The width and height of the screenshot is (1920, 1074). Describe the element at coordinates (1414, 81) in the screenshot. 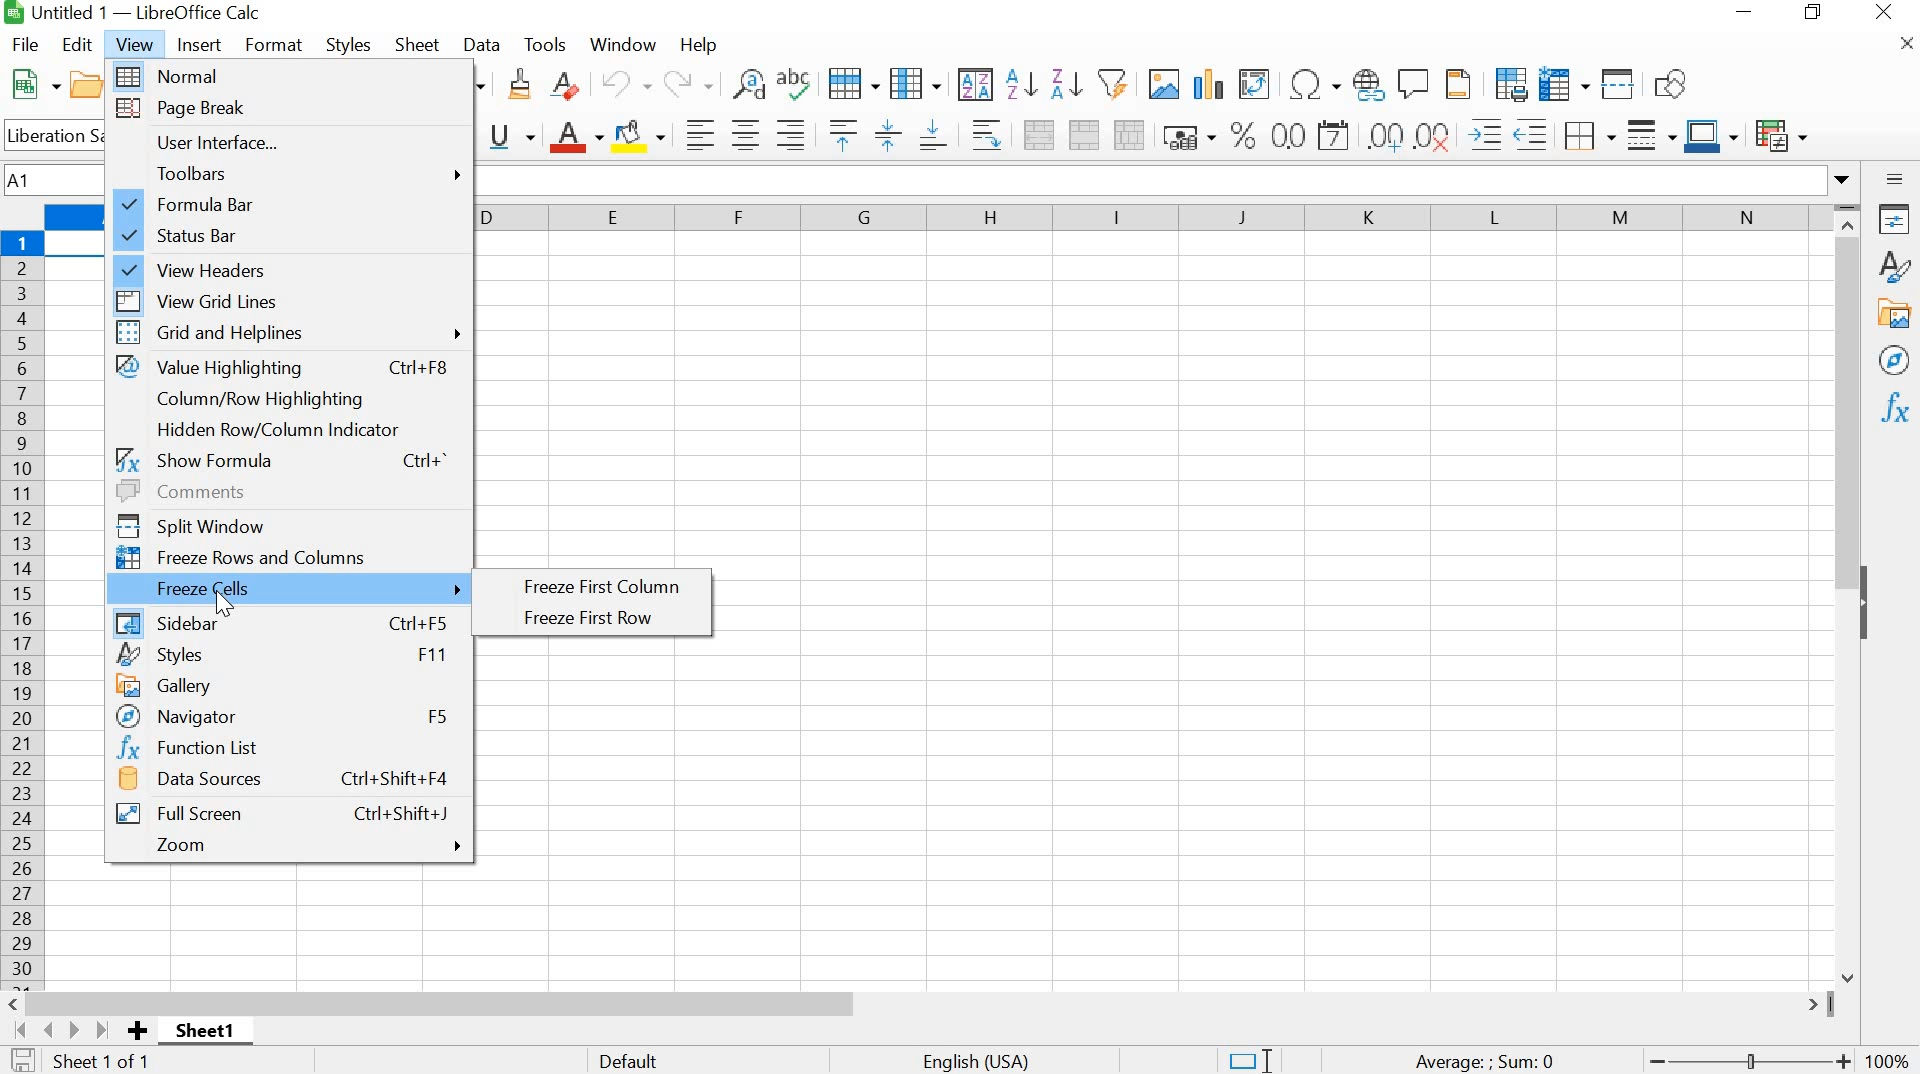

I see `INSERT COMMENT` at that location.